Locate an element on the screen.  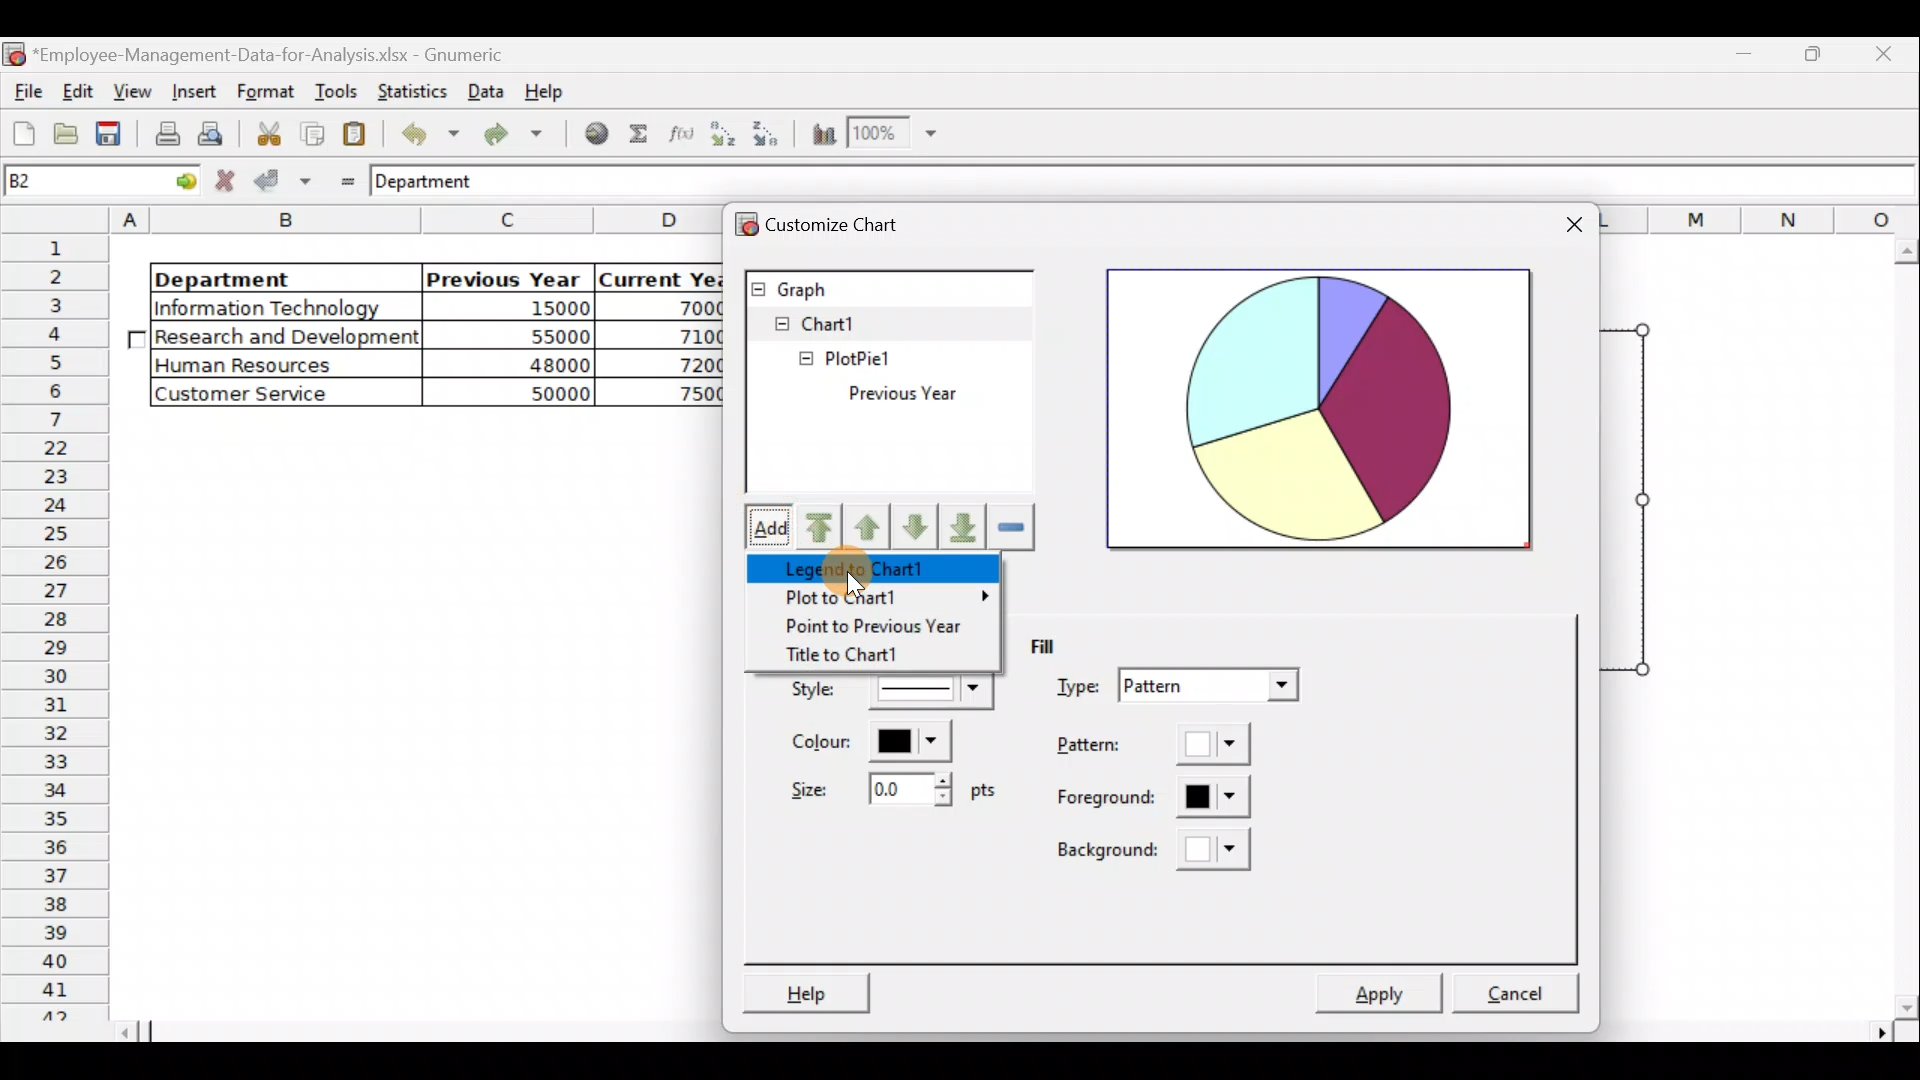
Plot to chart1 is located at coordinates (877, 599).